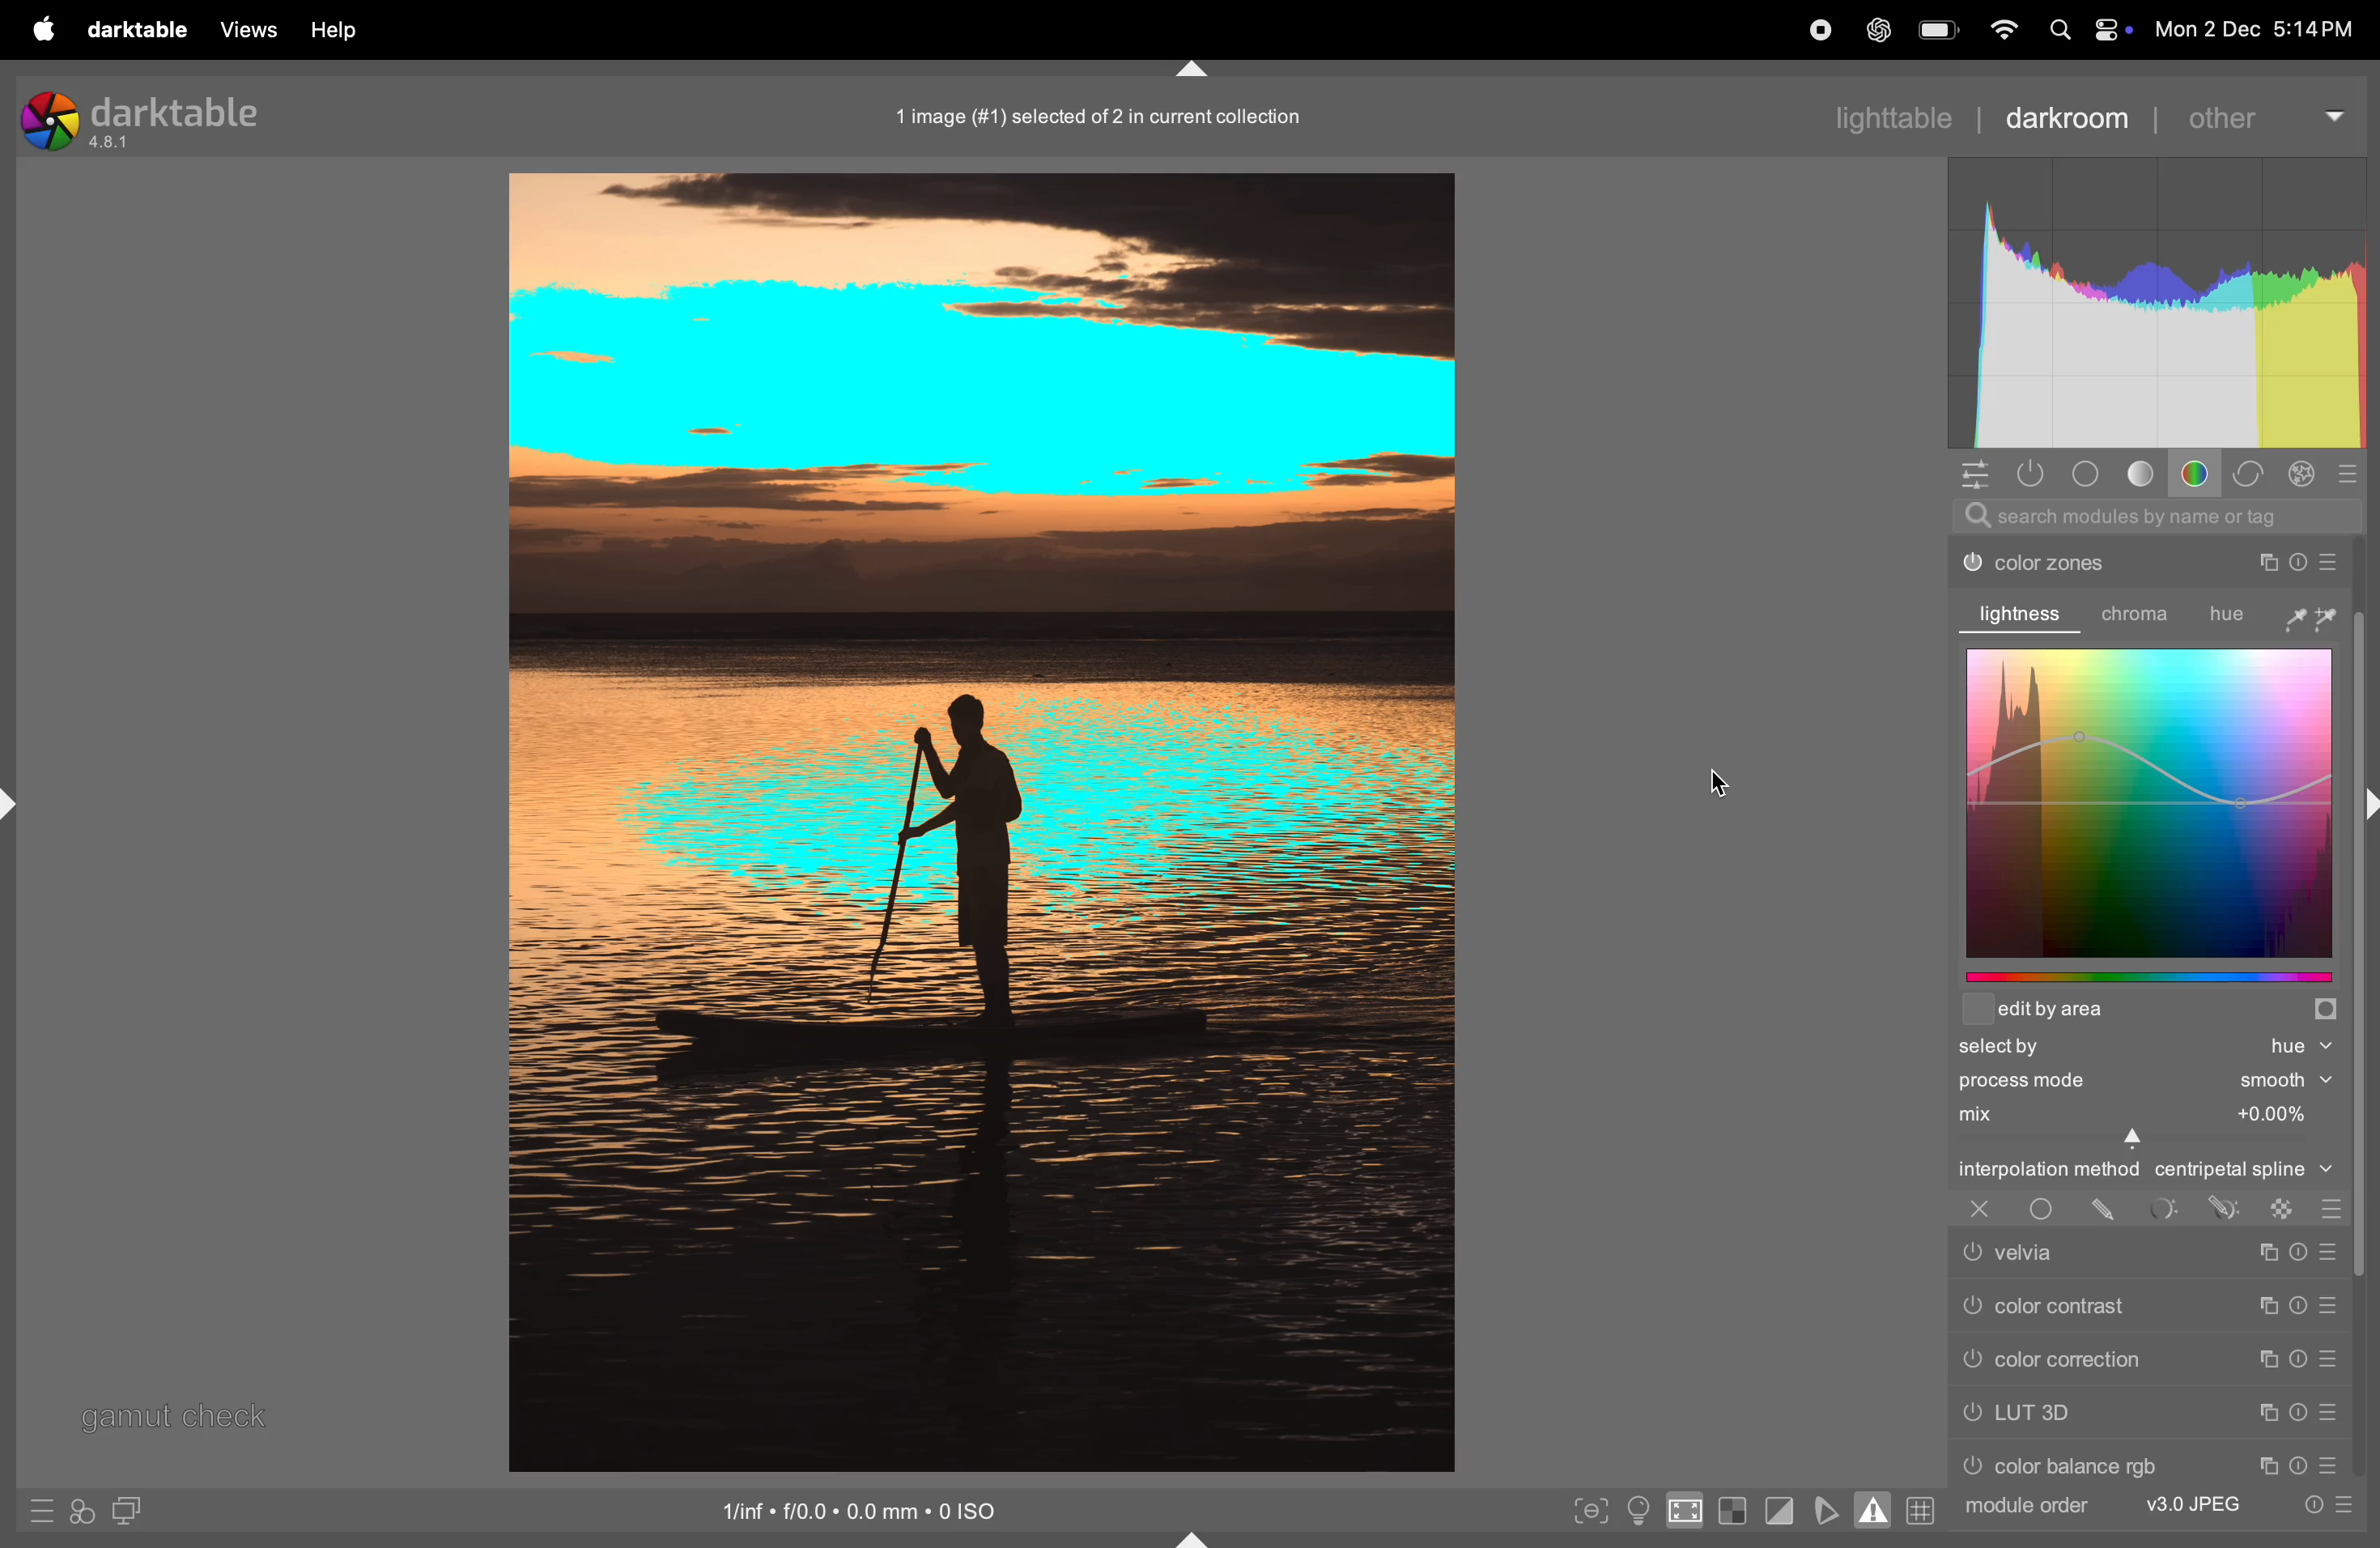 This screenshot has height=1548, width=2380. Describe the element at coordinates (2297, 1357) in the screenshot. I see `Timer` at that location.